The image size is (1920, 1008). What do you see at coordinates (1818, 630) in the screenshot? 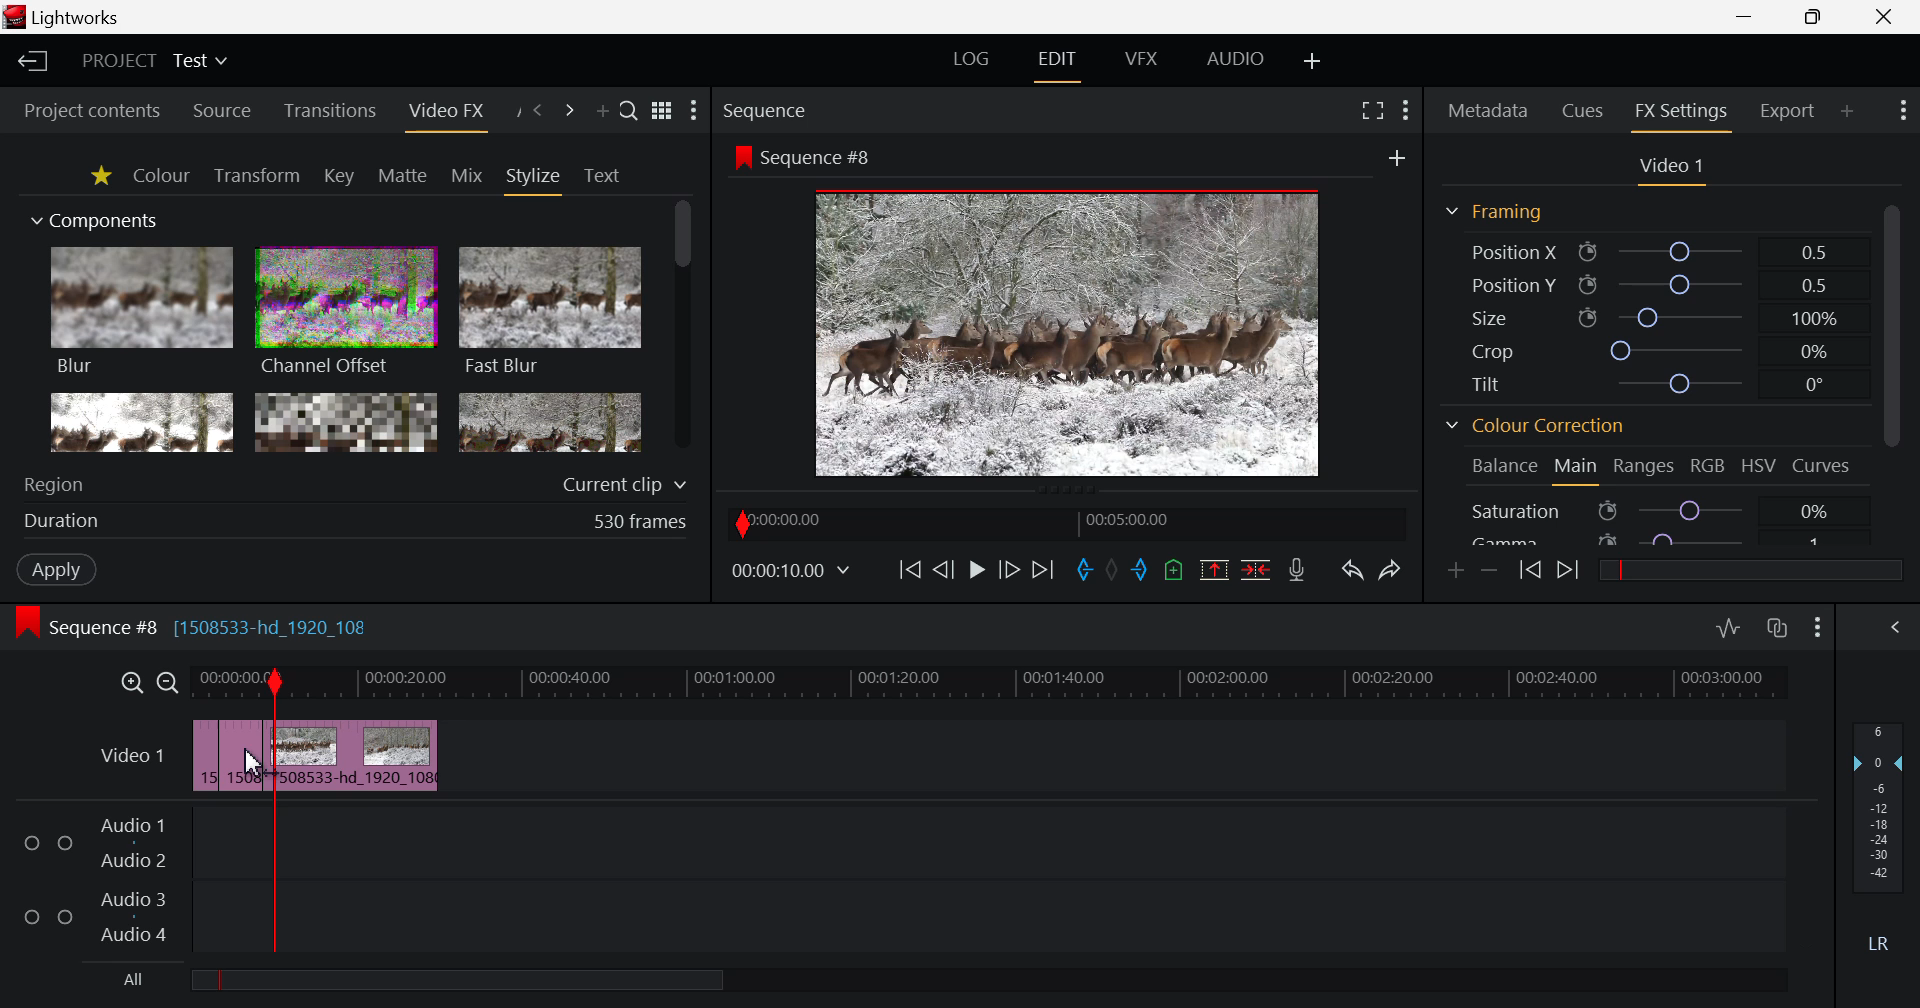
I see `Show Settings` at bounding box center [1818, 630].